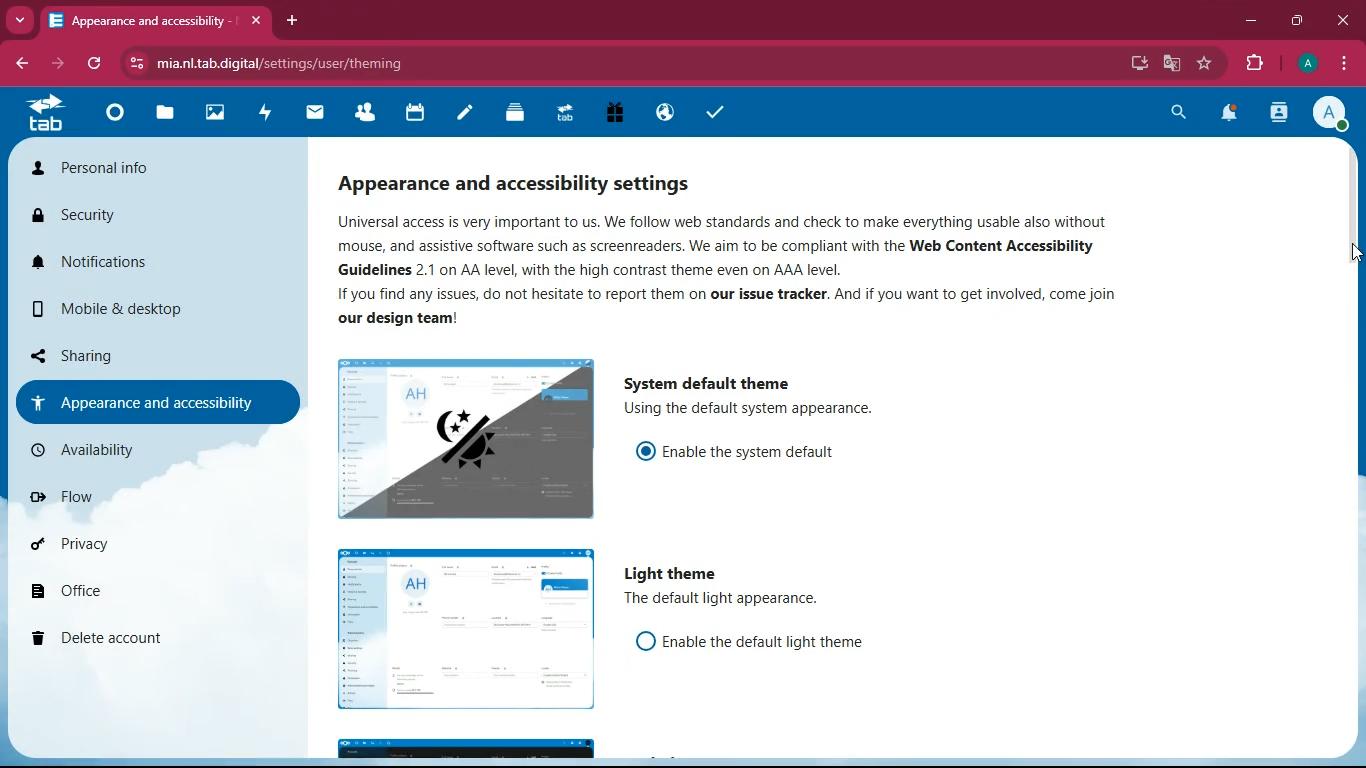 The image size is (1366, 768). Describe the element at coordinates (1135, 65) in the screenshot. I see `desktop` at that location.